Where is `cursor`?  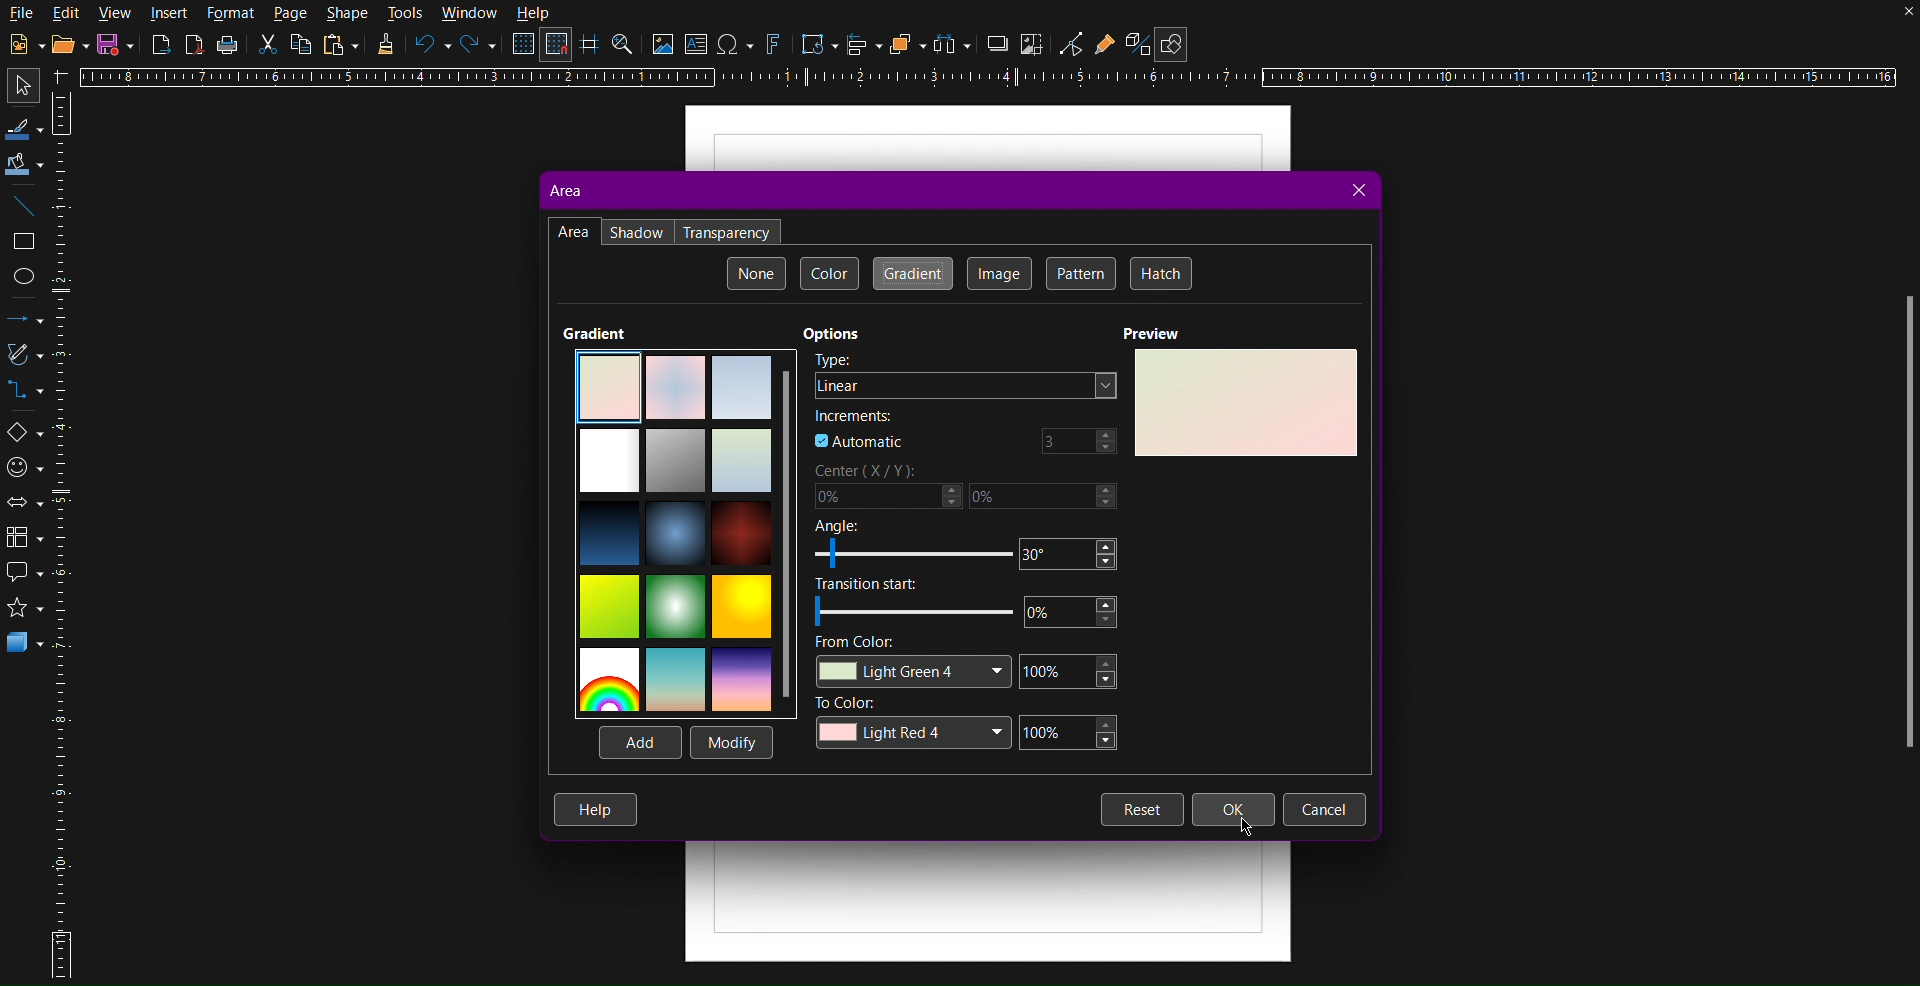
cursor is located at coordinates (1237, 816).